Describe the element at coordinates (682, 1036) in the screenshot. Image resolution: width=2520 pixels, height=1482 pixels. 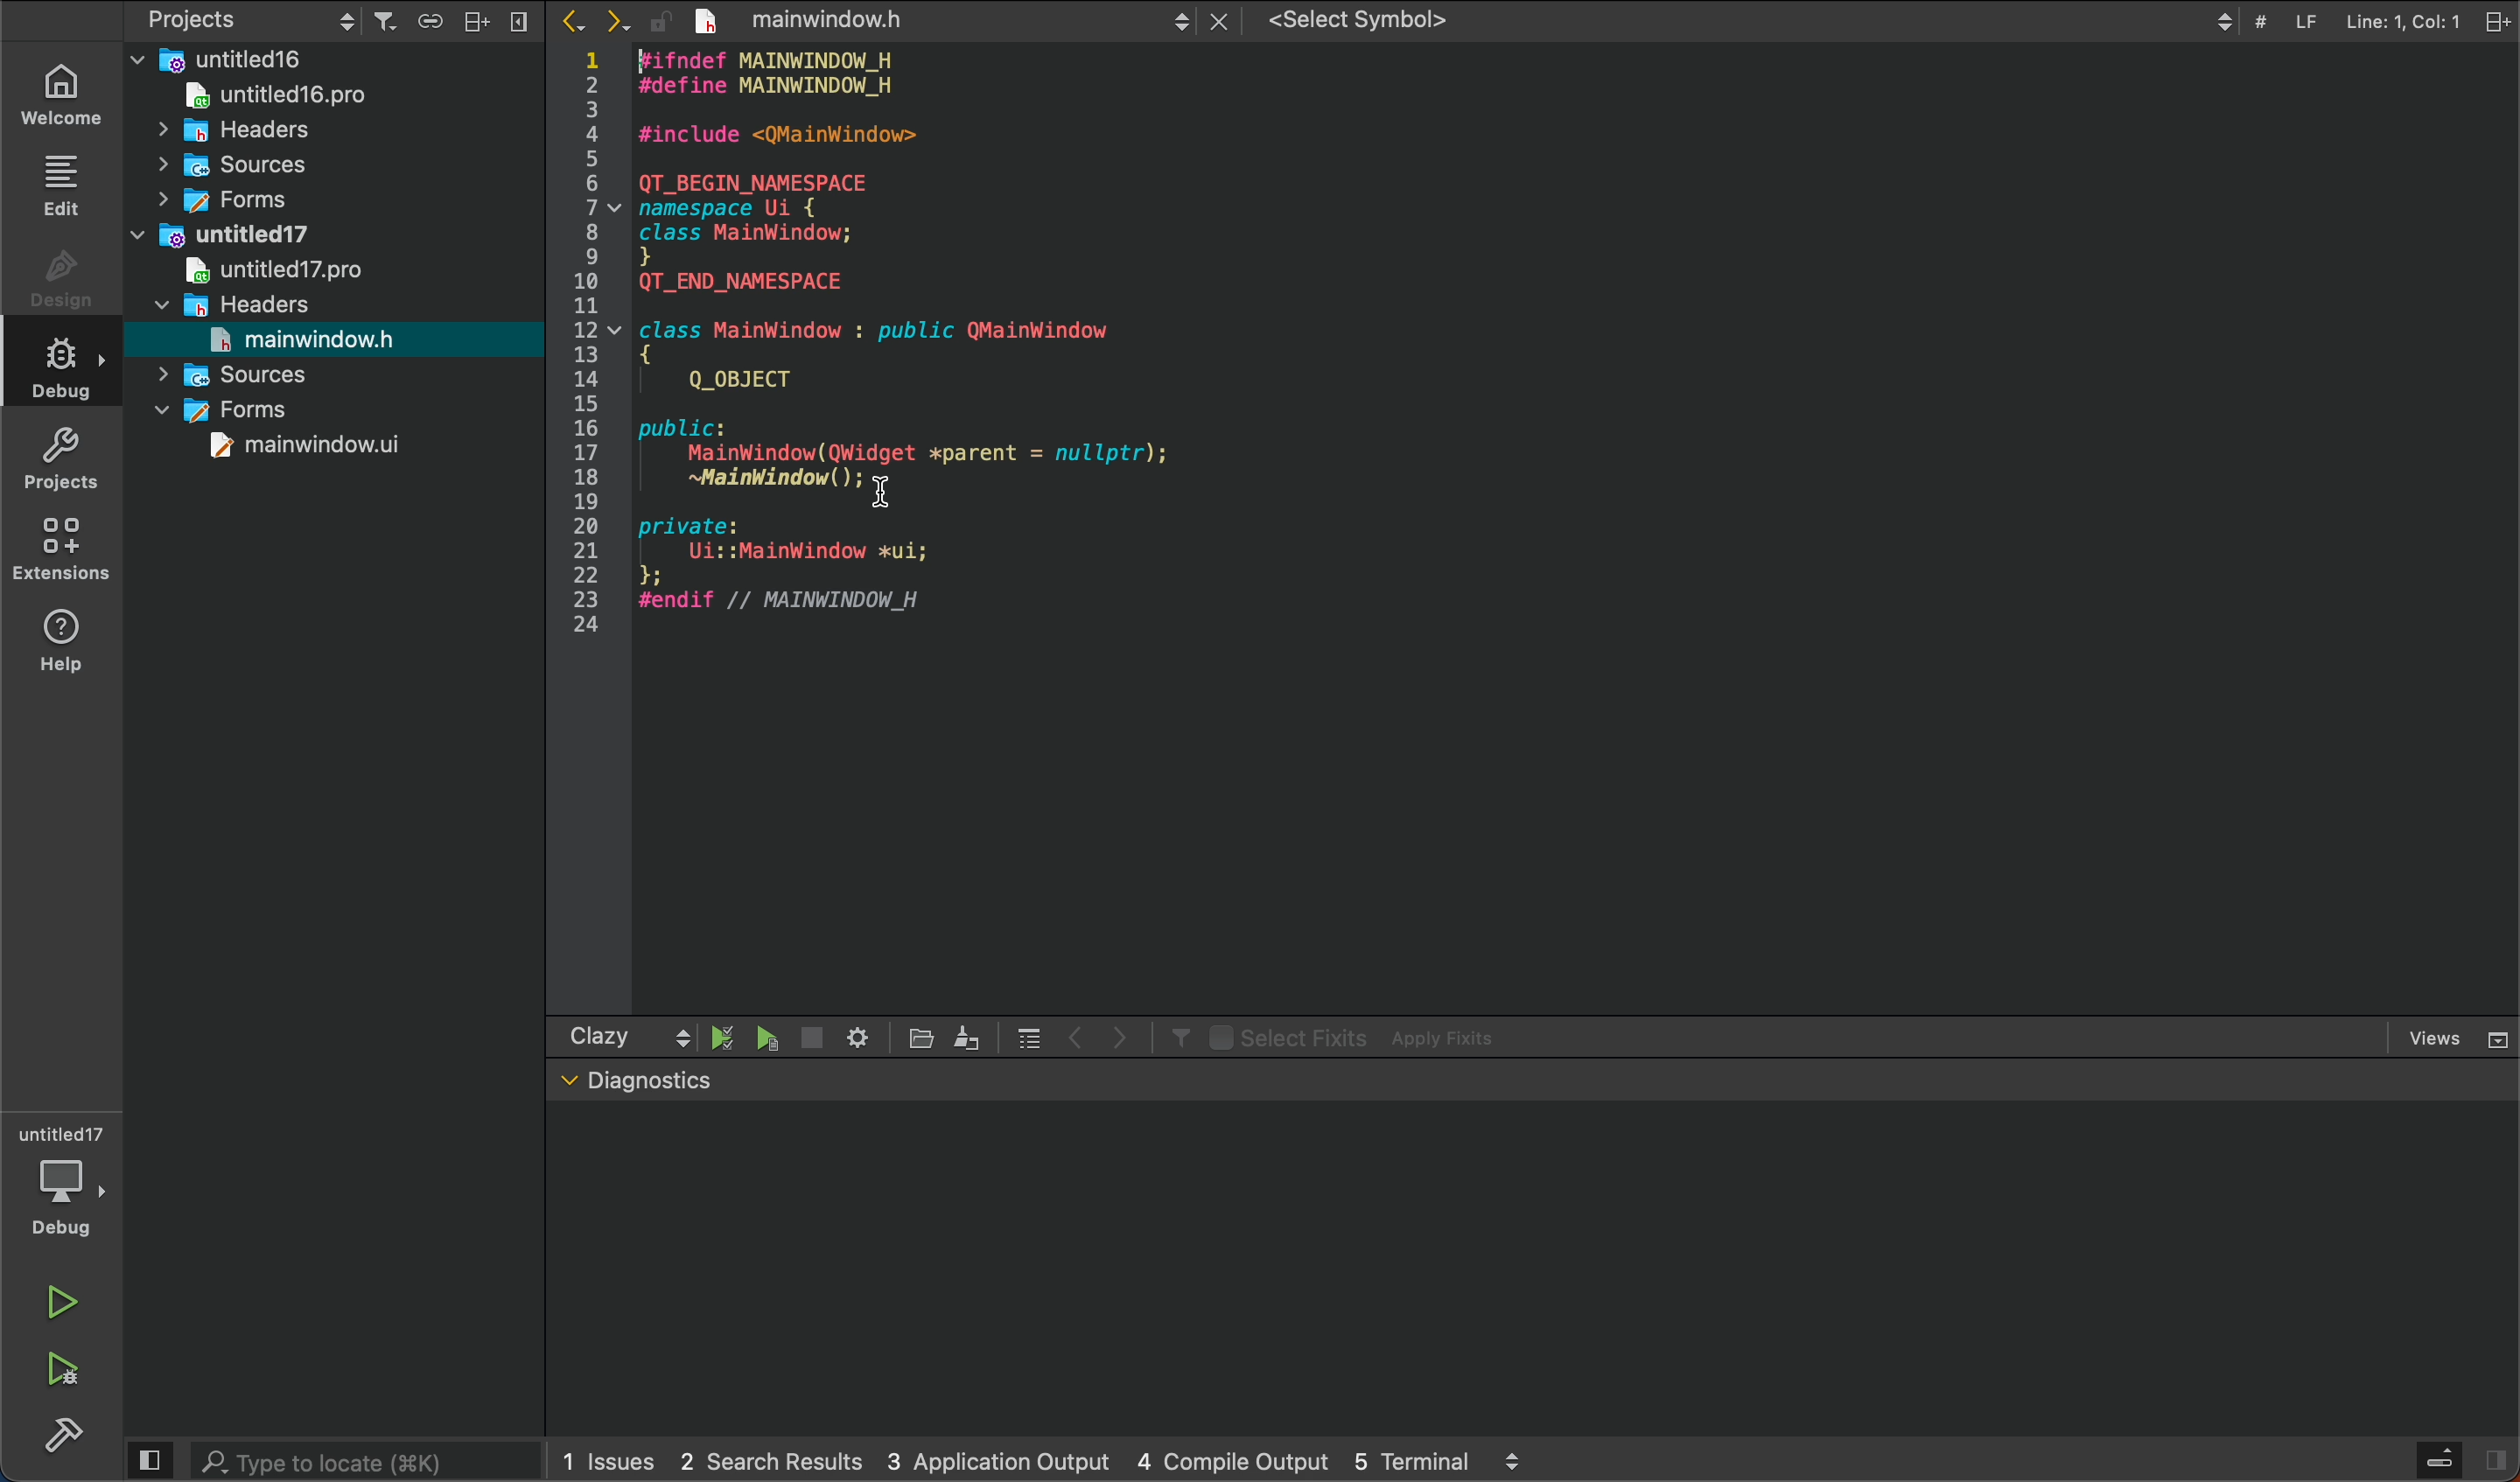
I see `scroll` at that location.